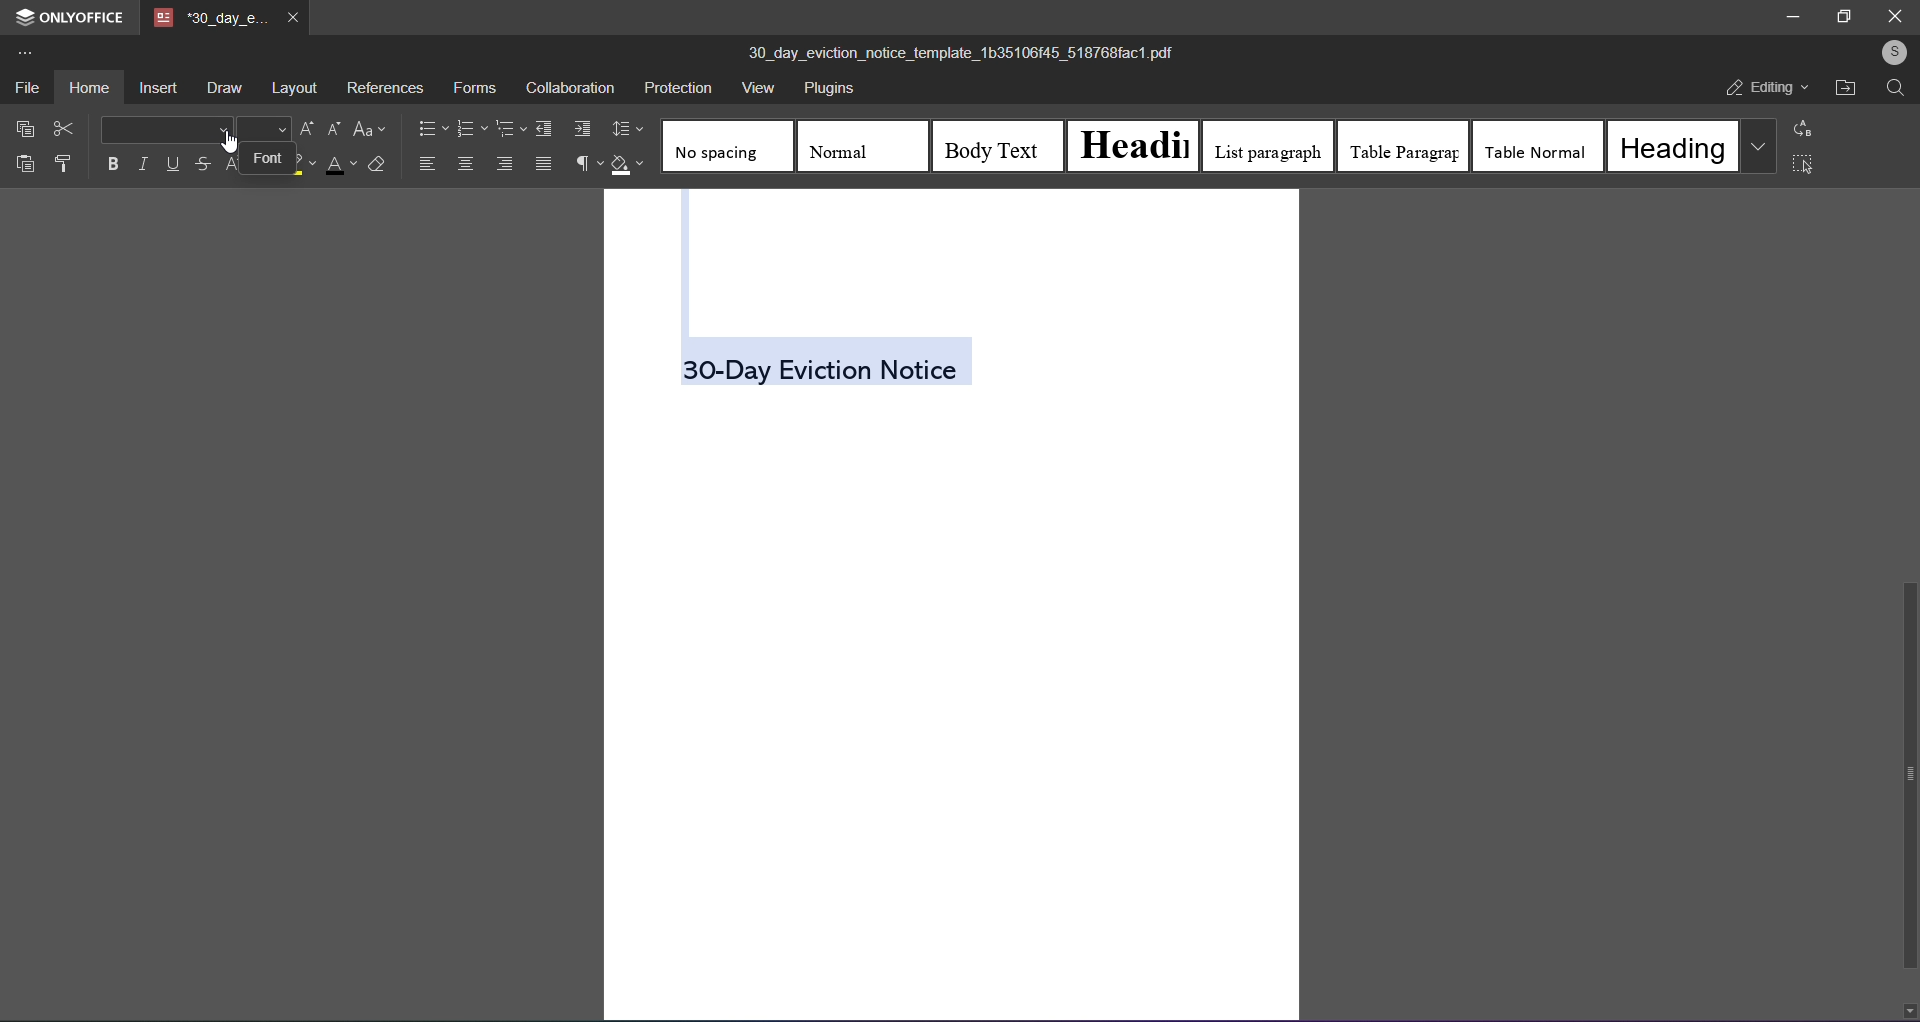 Image resolution: width=1920 pixels, height=1022 pixels. I want to click on shading, so click(630, 166).